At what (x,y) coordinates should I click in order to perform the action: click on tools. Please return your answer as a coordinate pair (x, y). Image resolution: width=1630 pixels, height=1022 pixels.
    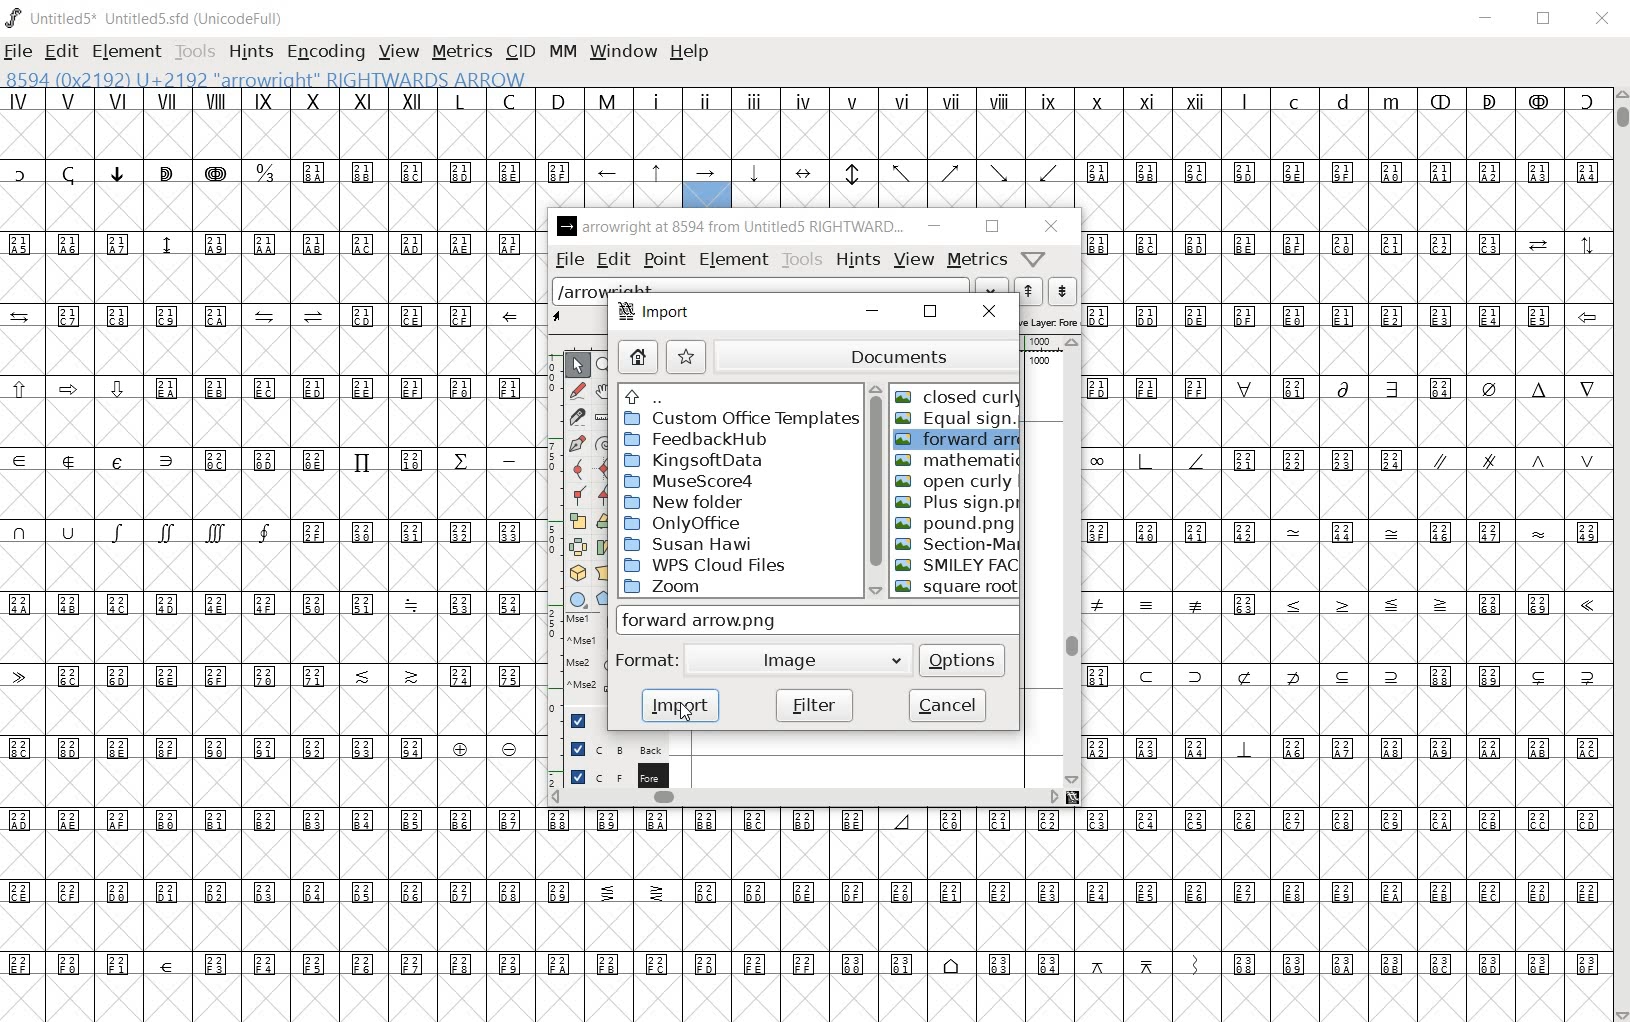
    Looking at the image, I should click on (803, 259).